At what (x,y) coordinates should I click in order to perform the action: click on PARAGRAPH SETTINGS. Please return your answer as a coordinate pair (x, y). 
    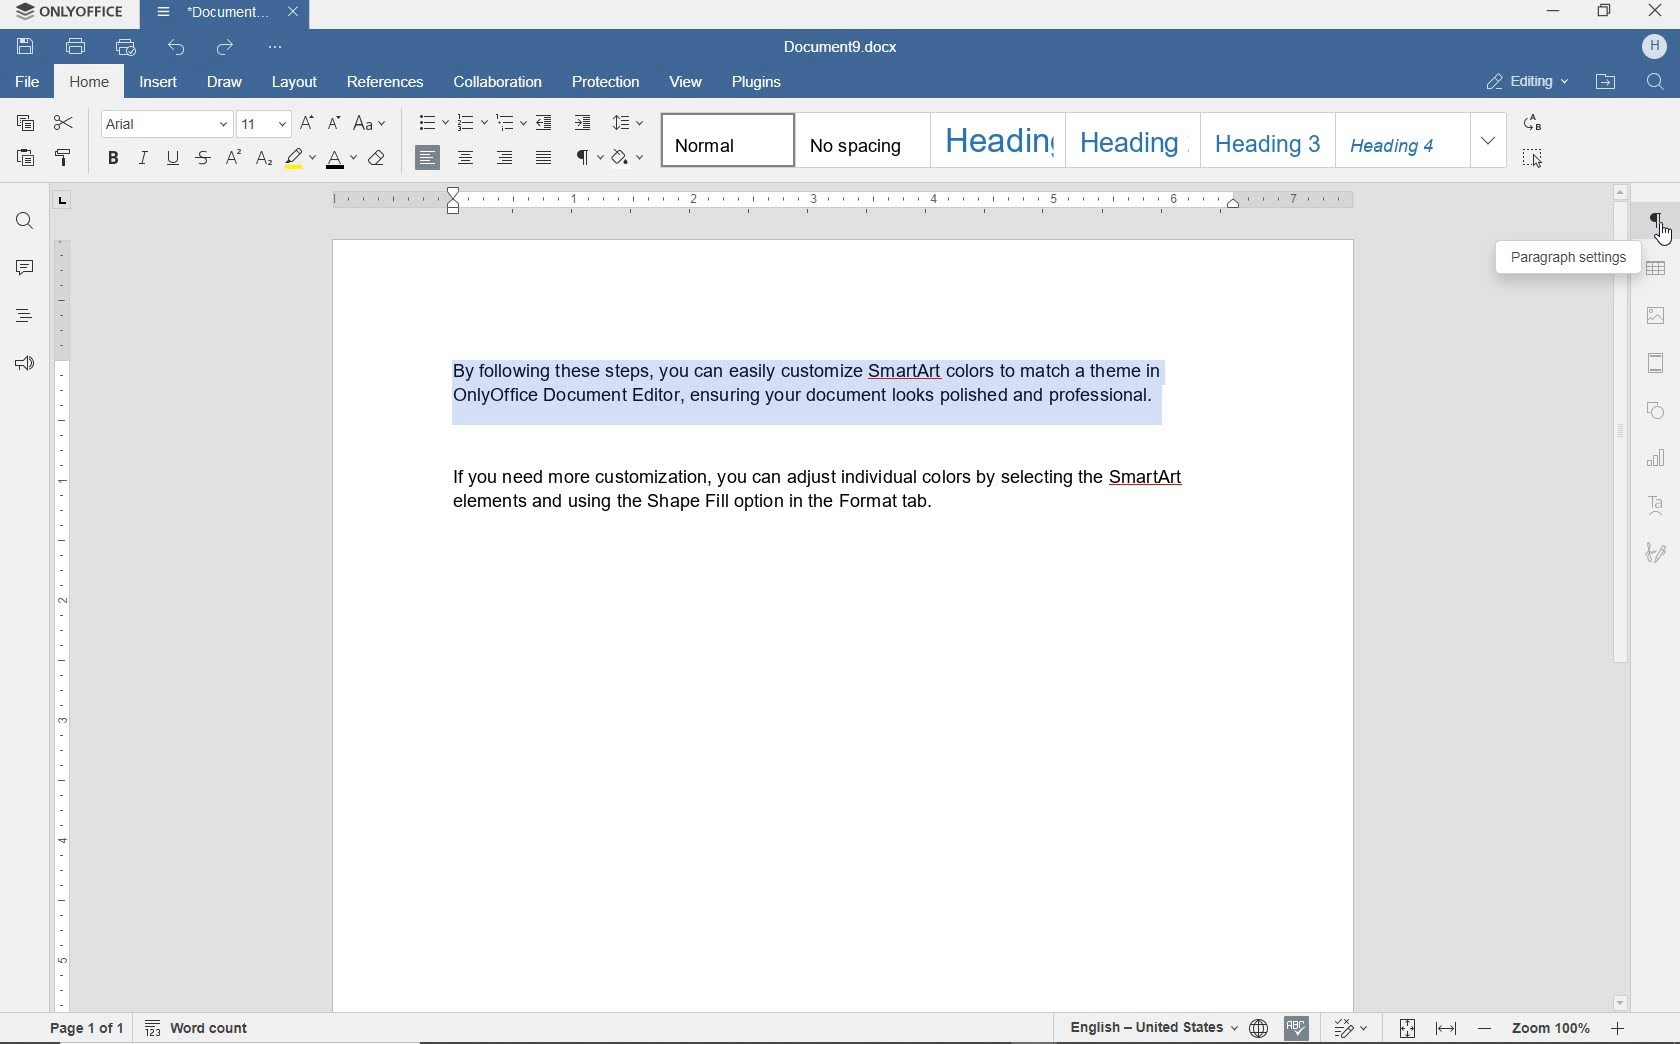
    Looking at the image, I should click on (1552, 260).